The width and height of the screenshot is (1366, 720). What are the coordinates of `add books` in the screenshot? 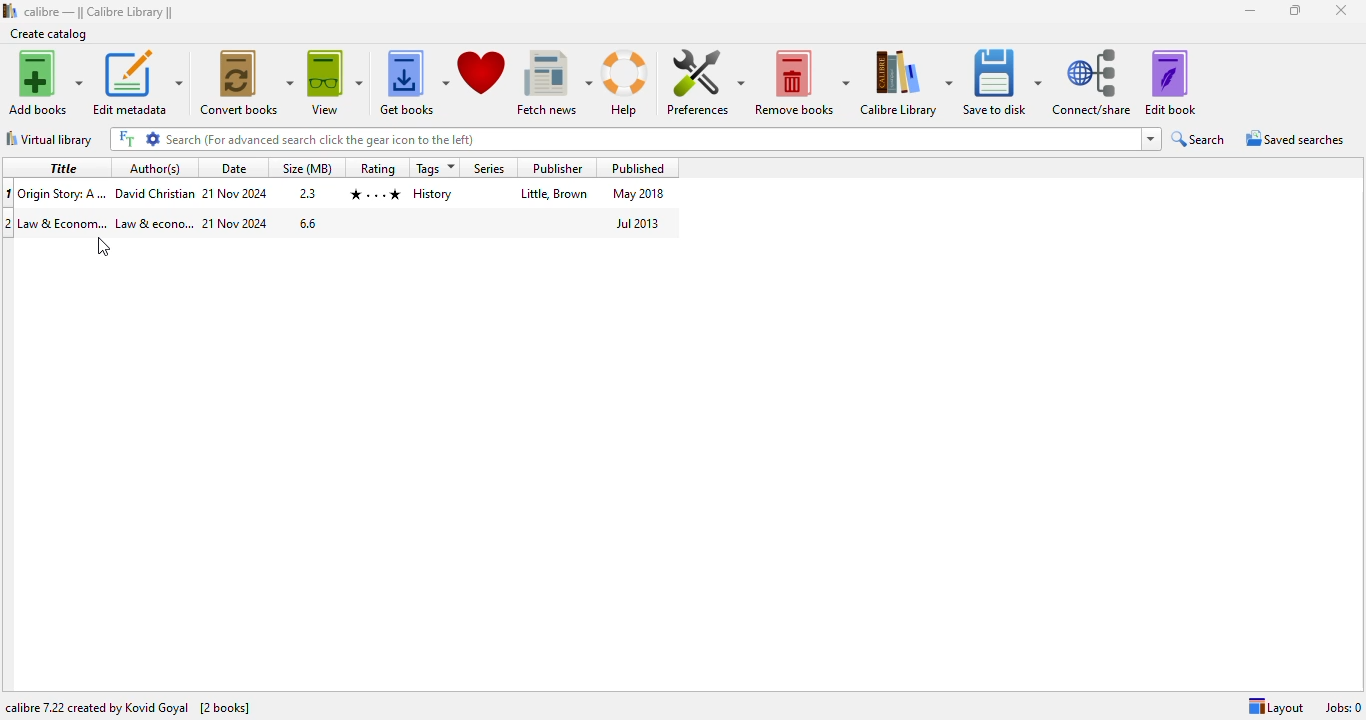 It's located at (46, 82).